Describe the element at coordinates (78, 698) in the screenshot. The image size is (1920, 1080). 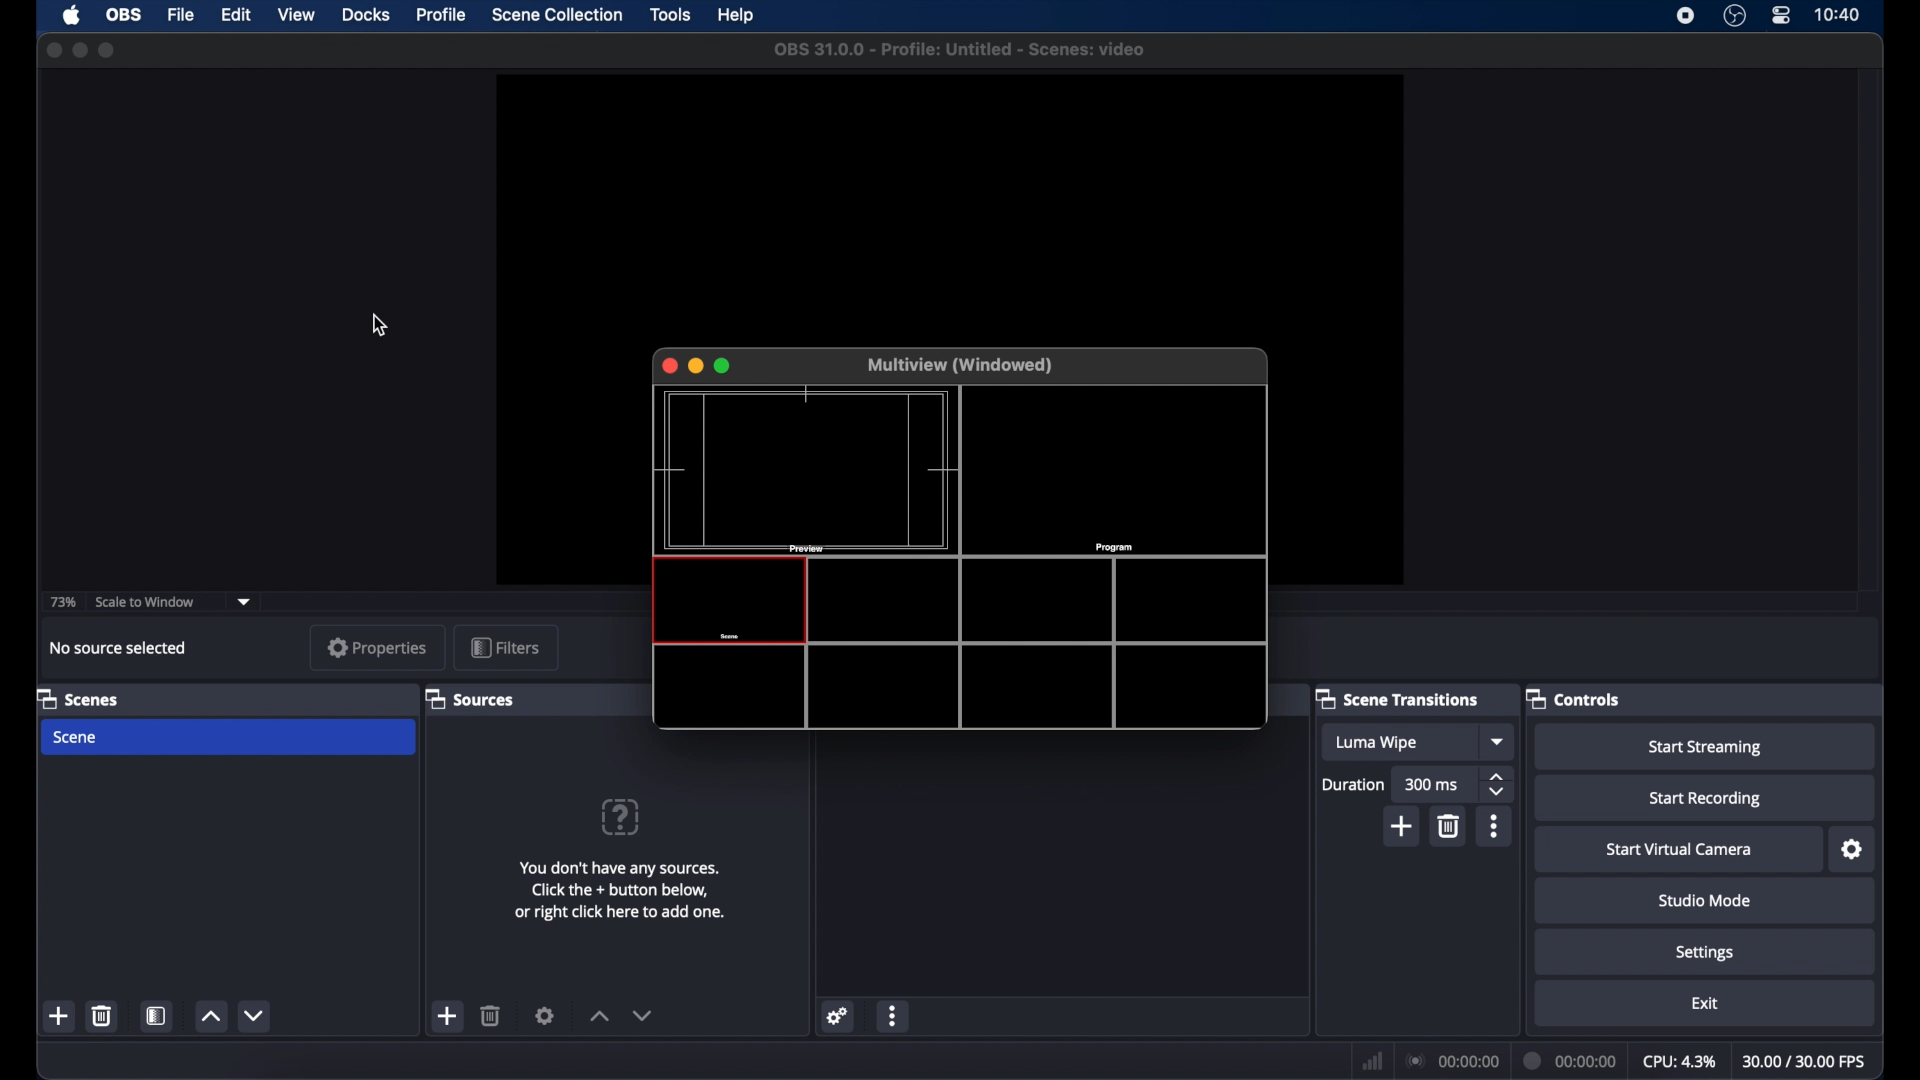
I see `scenes` at that location.